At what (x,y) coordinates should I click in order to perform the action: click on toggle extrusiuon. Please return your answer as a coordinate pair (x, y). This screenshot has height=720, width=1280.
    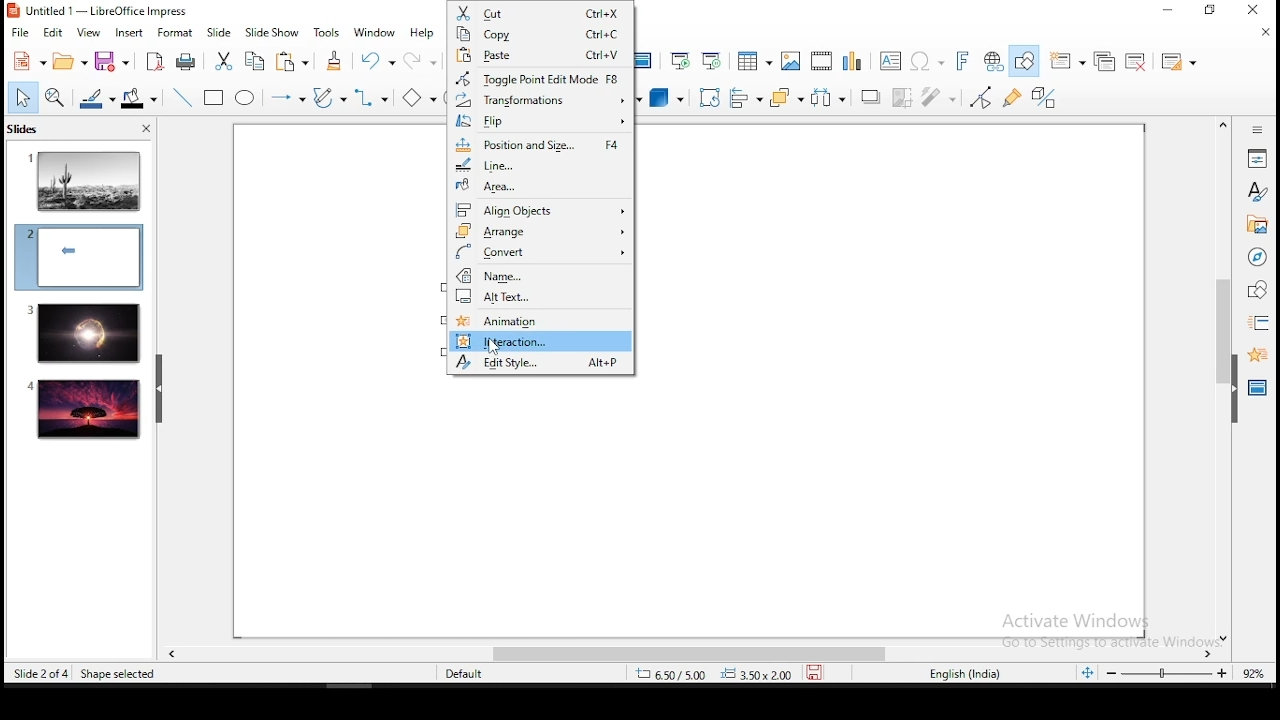
    Looking at the image, I should click on (1046, 97).